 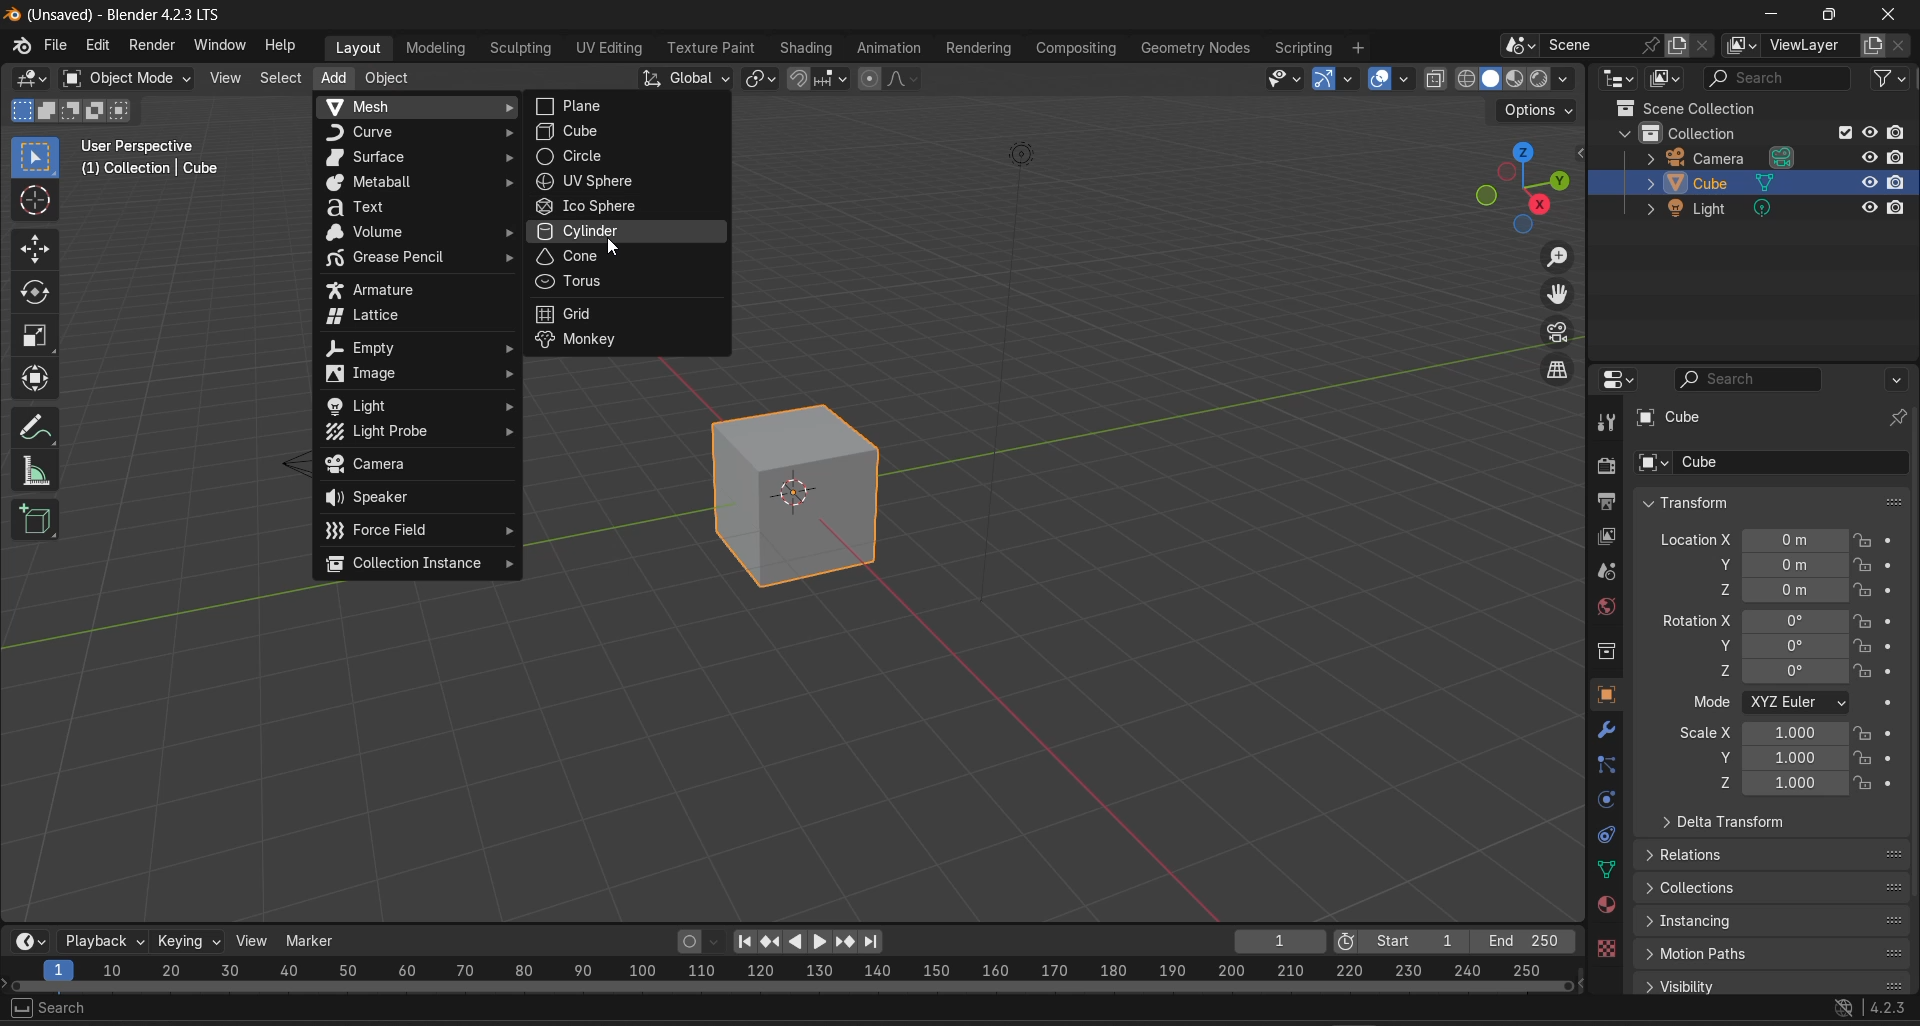 What do you see at coordinates (418, 233) in the screenshot?
I see `volume` at bounding box center [418, 233].